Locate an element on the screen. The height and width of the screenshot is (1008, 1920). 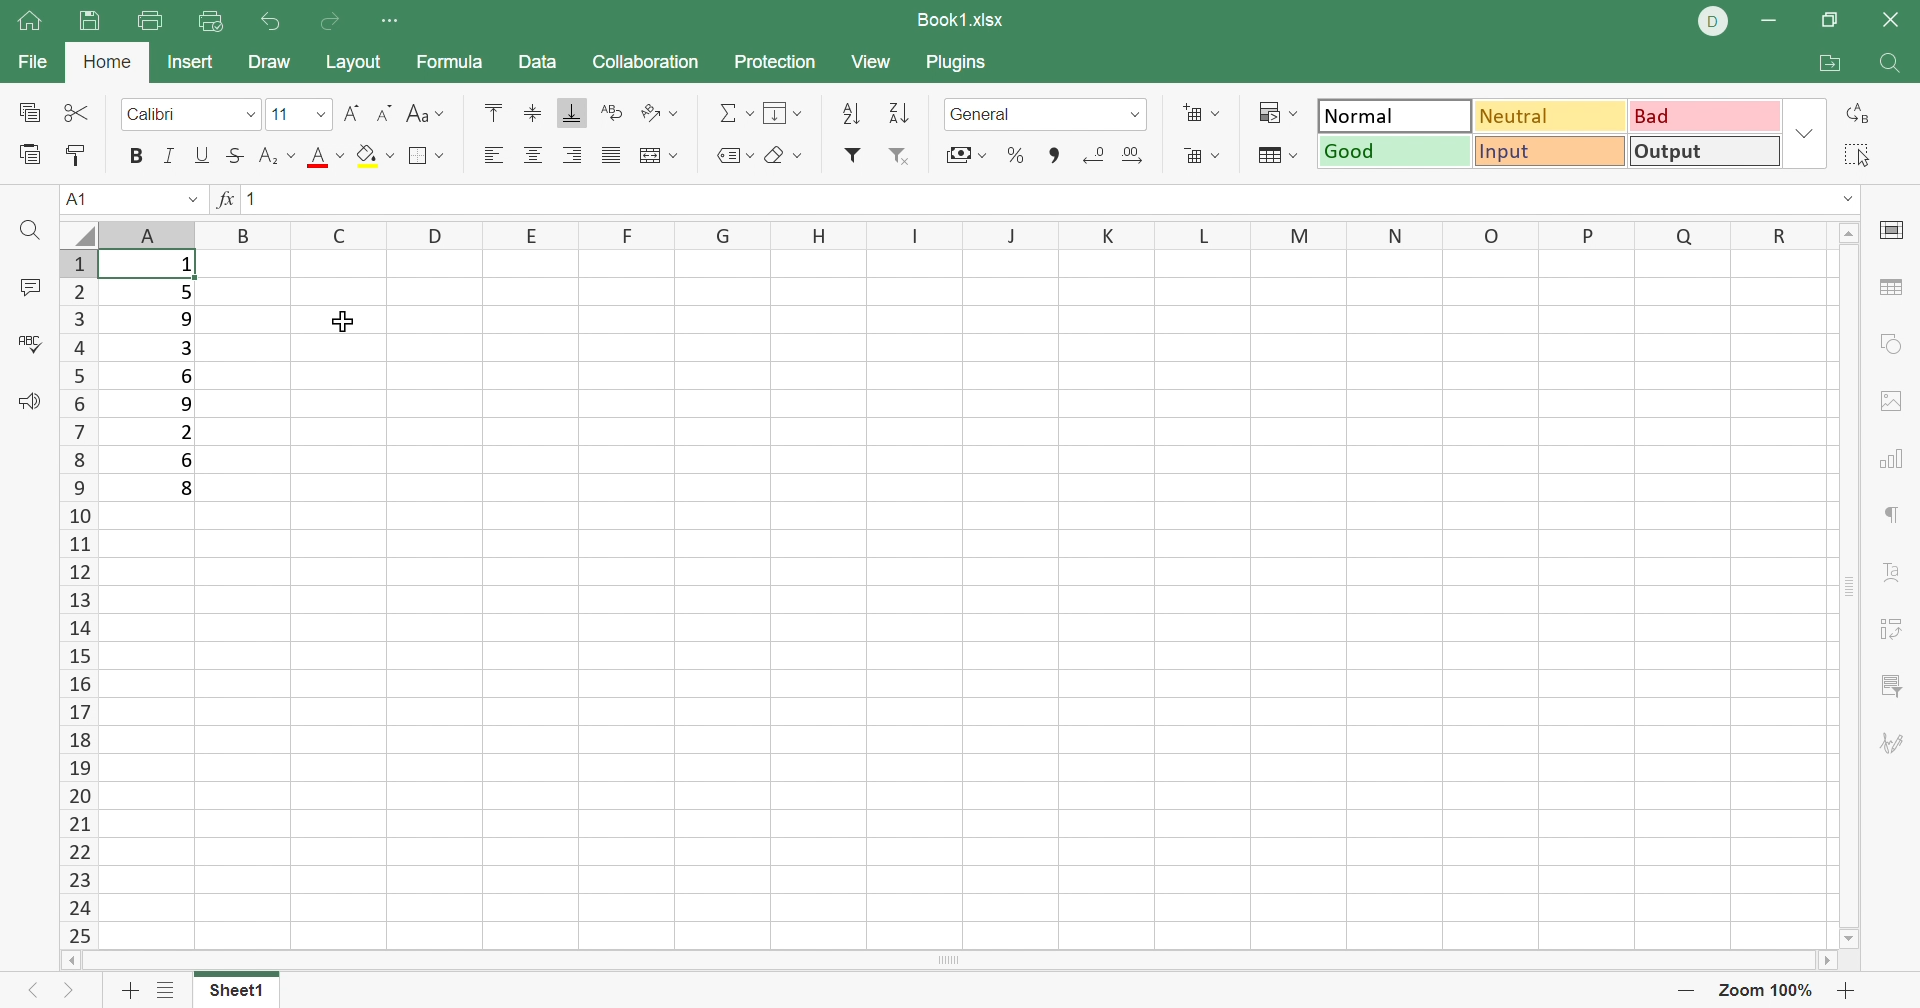
Good is located at coordinates (1396, 151).